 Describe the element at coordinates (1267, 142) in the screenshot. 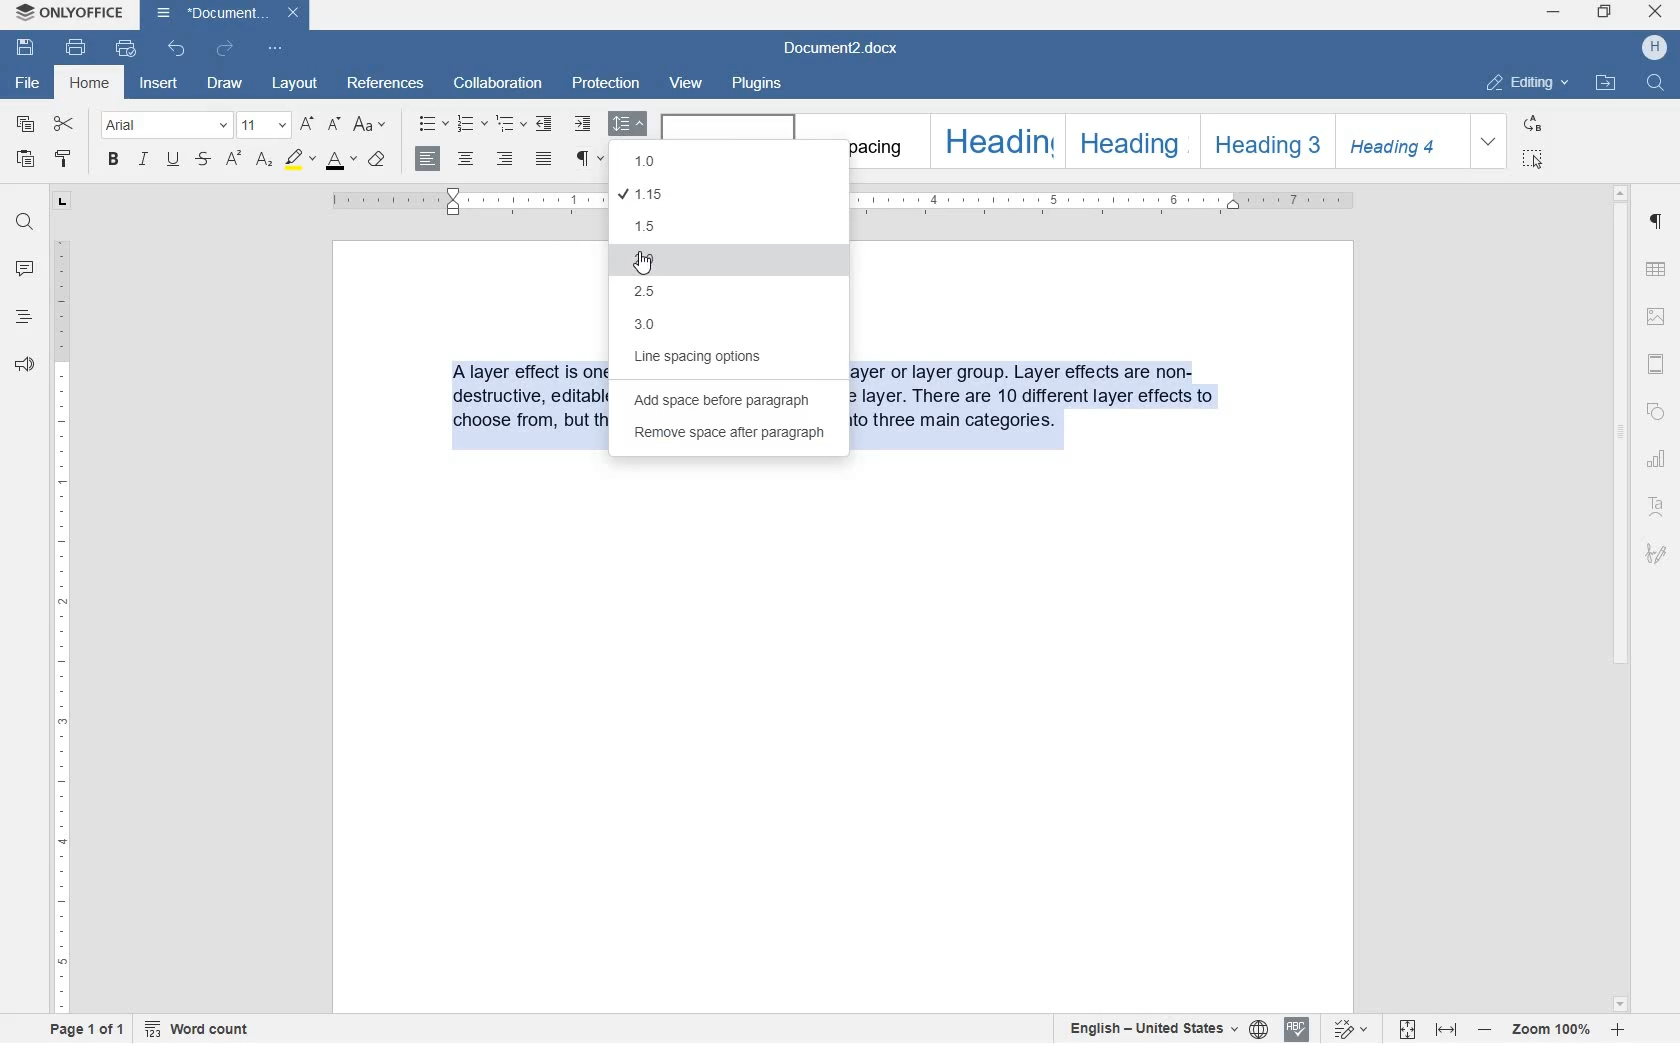

I see `heading 3` at that location.